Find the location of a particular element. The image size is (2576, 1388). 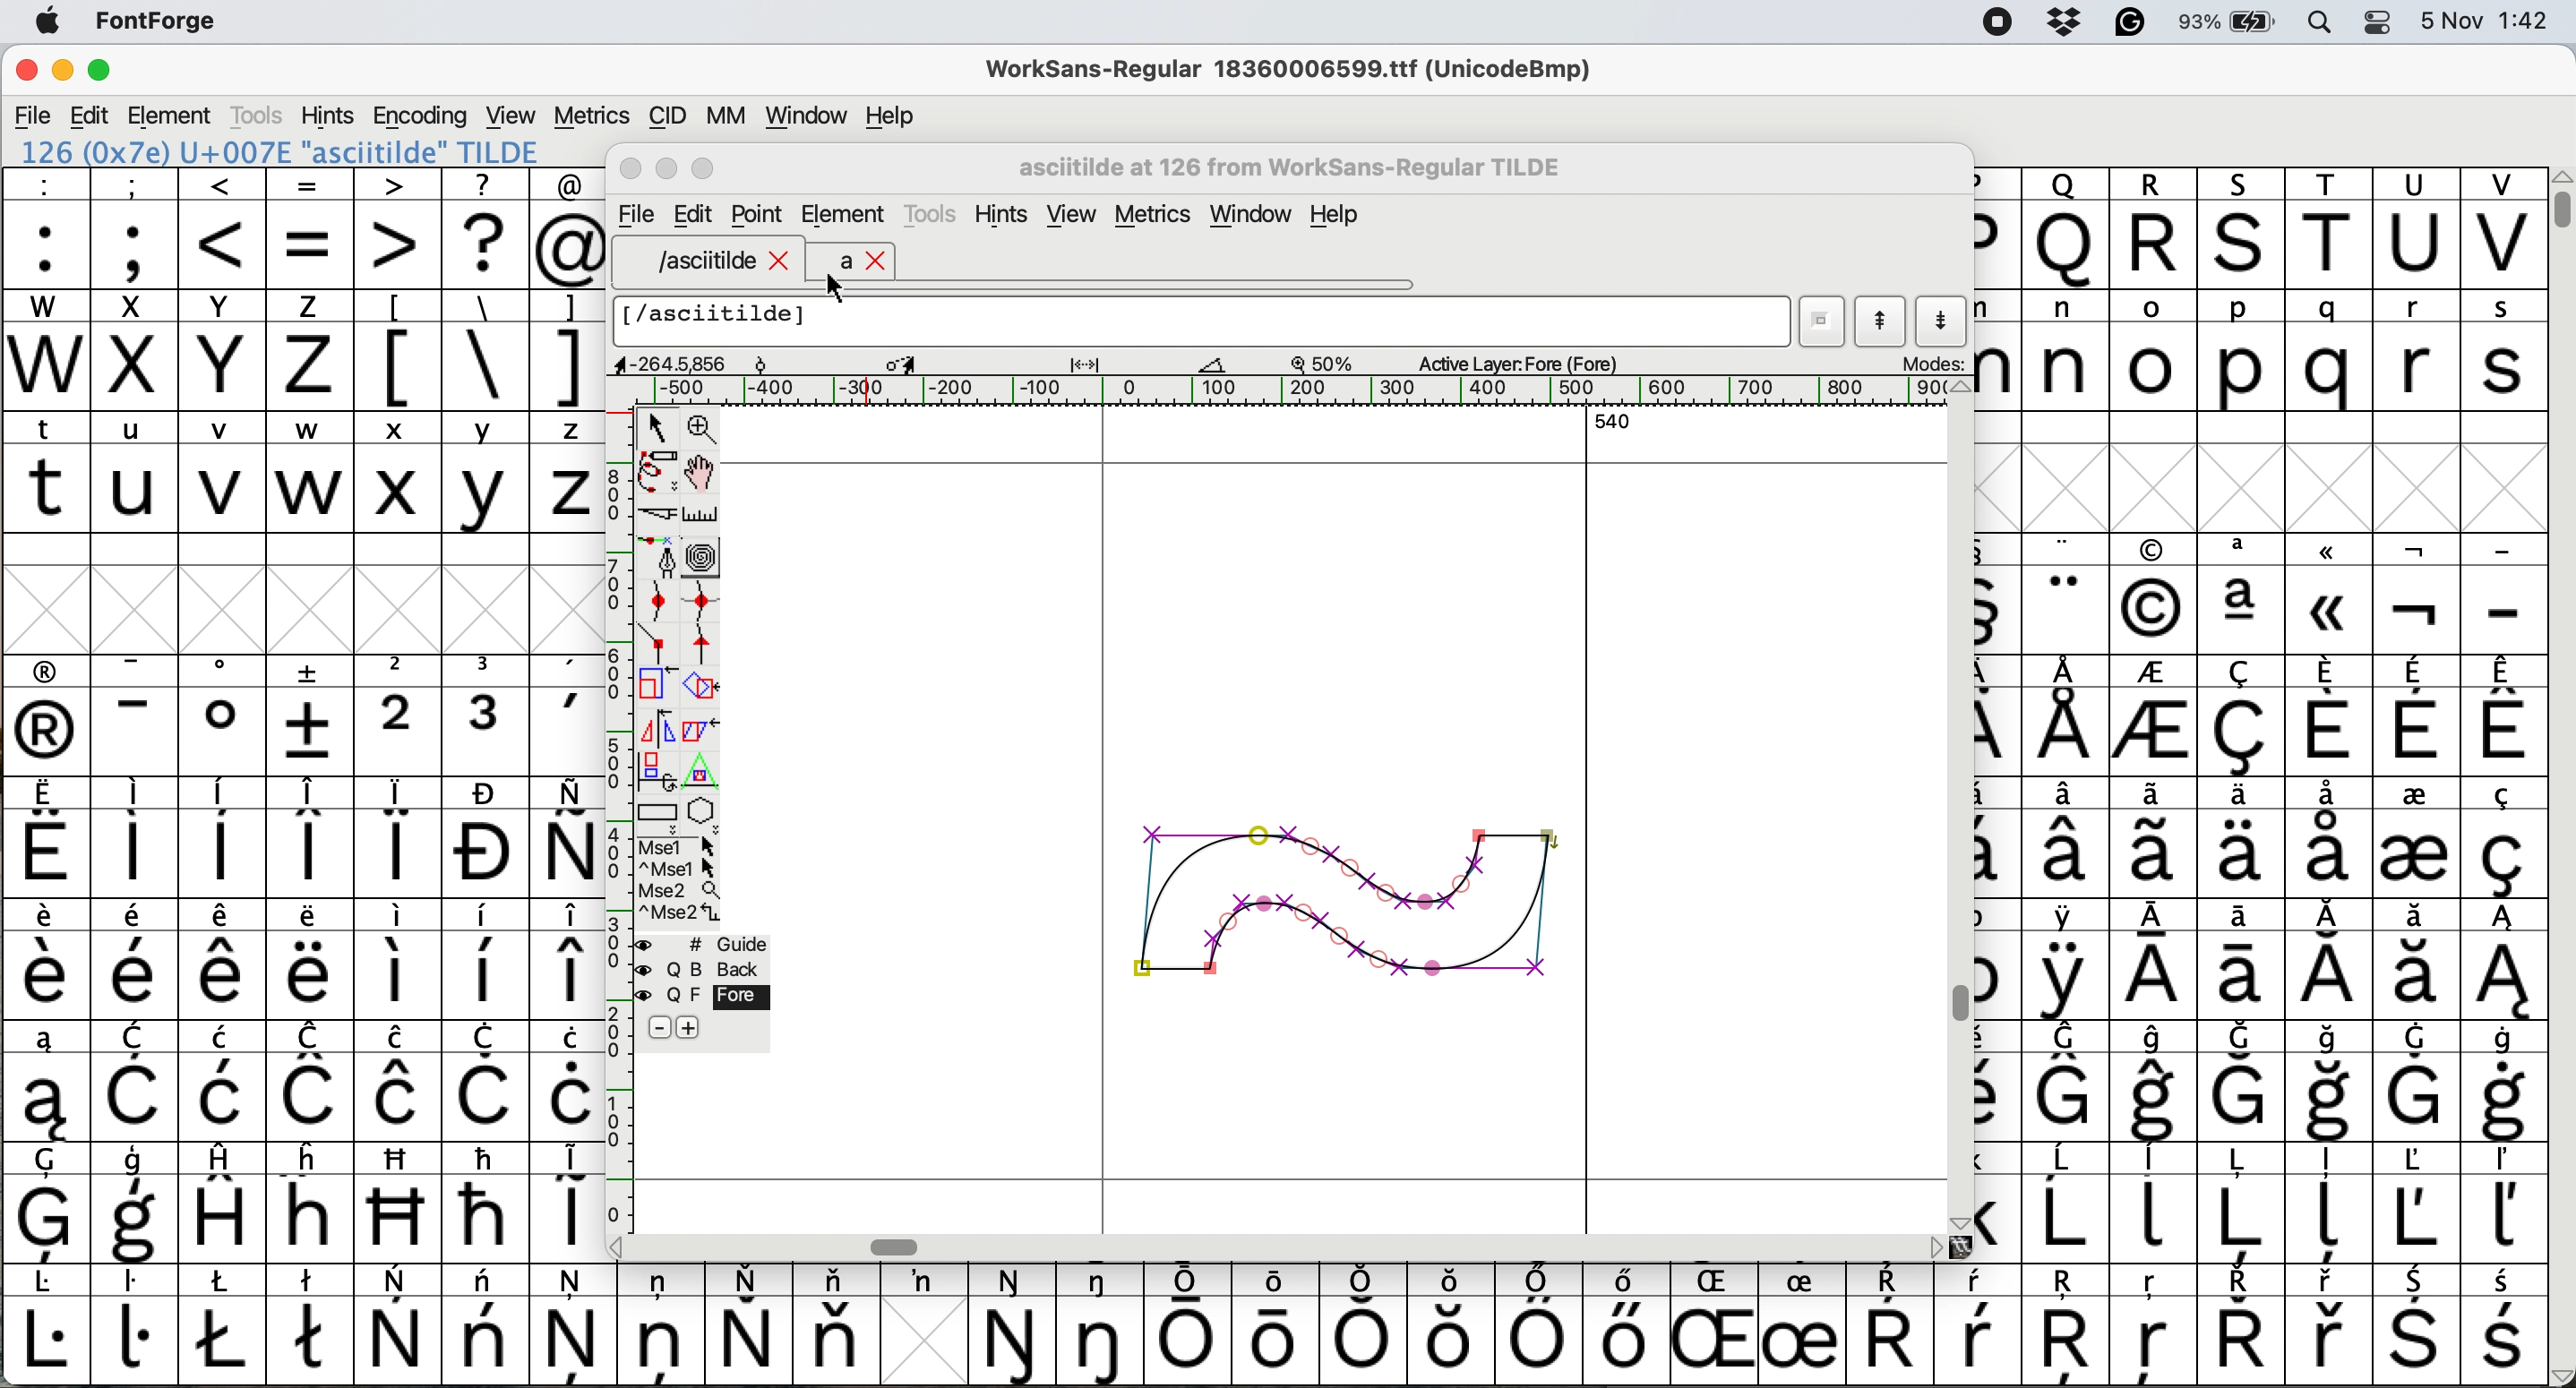

symbol is located at coordinates (48, 839).